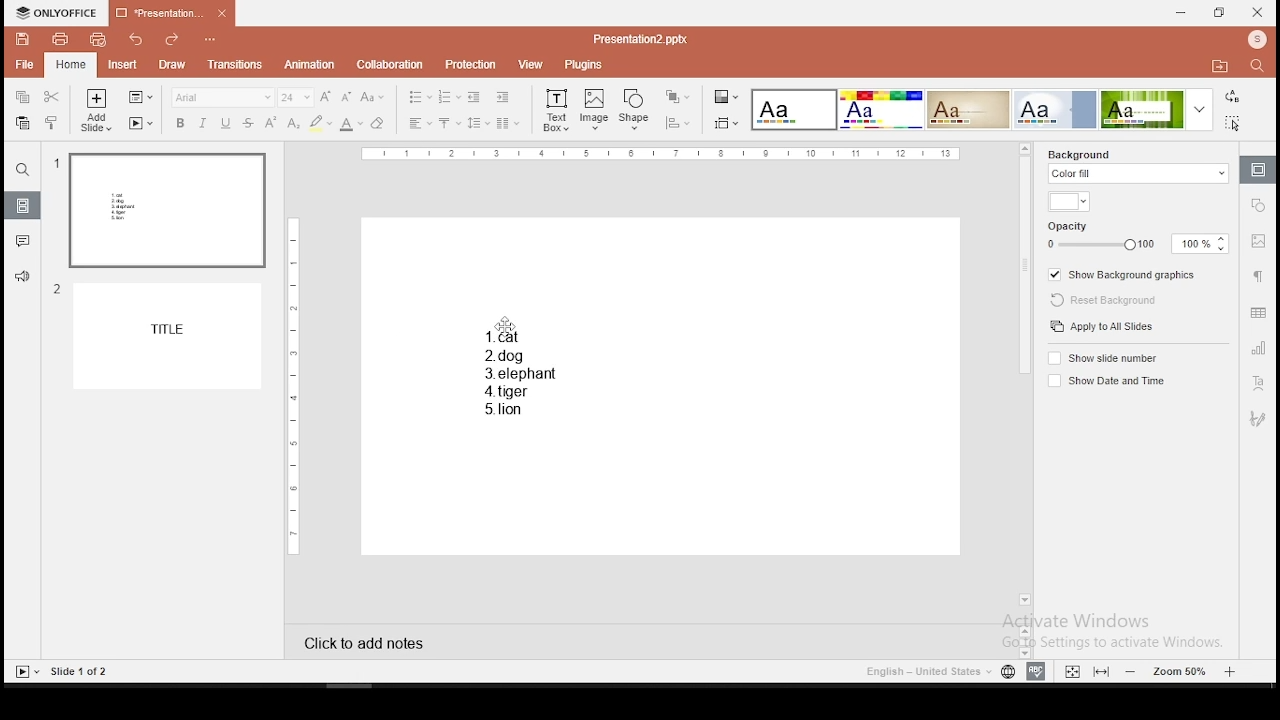 This screenshot has width=1280, height=720. I want to click on numbers, so click(55, 233).